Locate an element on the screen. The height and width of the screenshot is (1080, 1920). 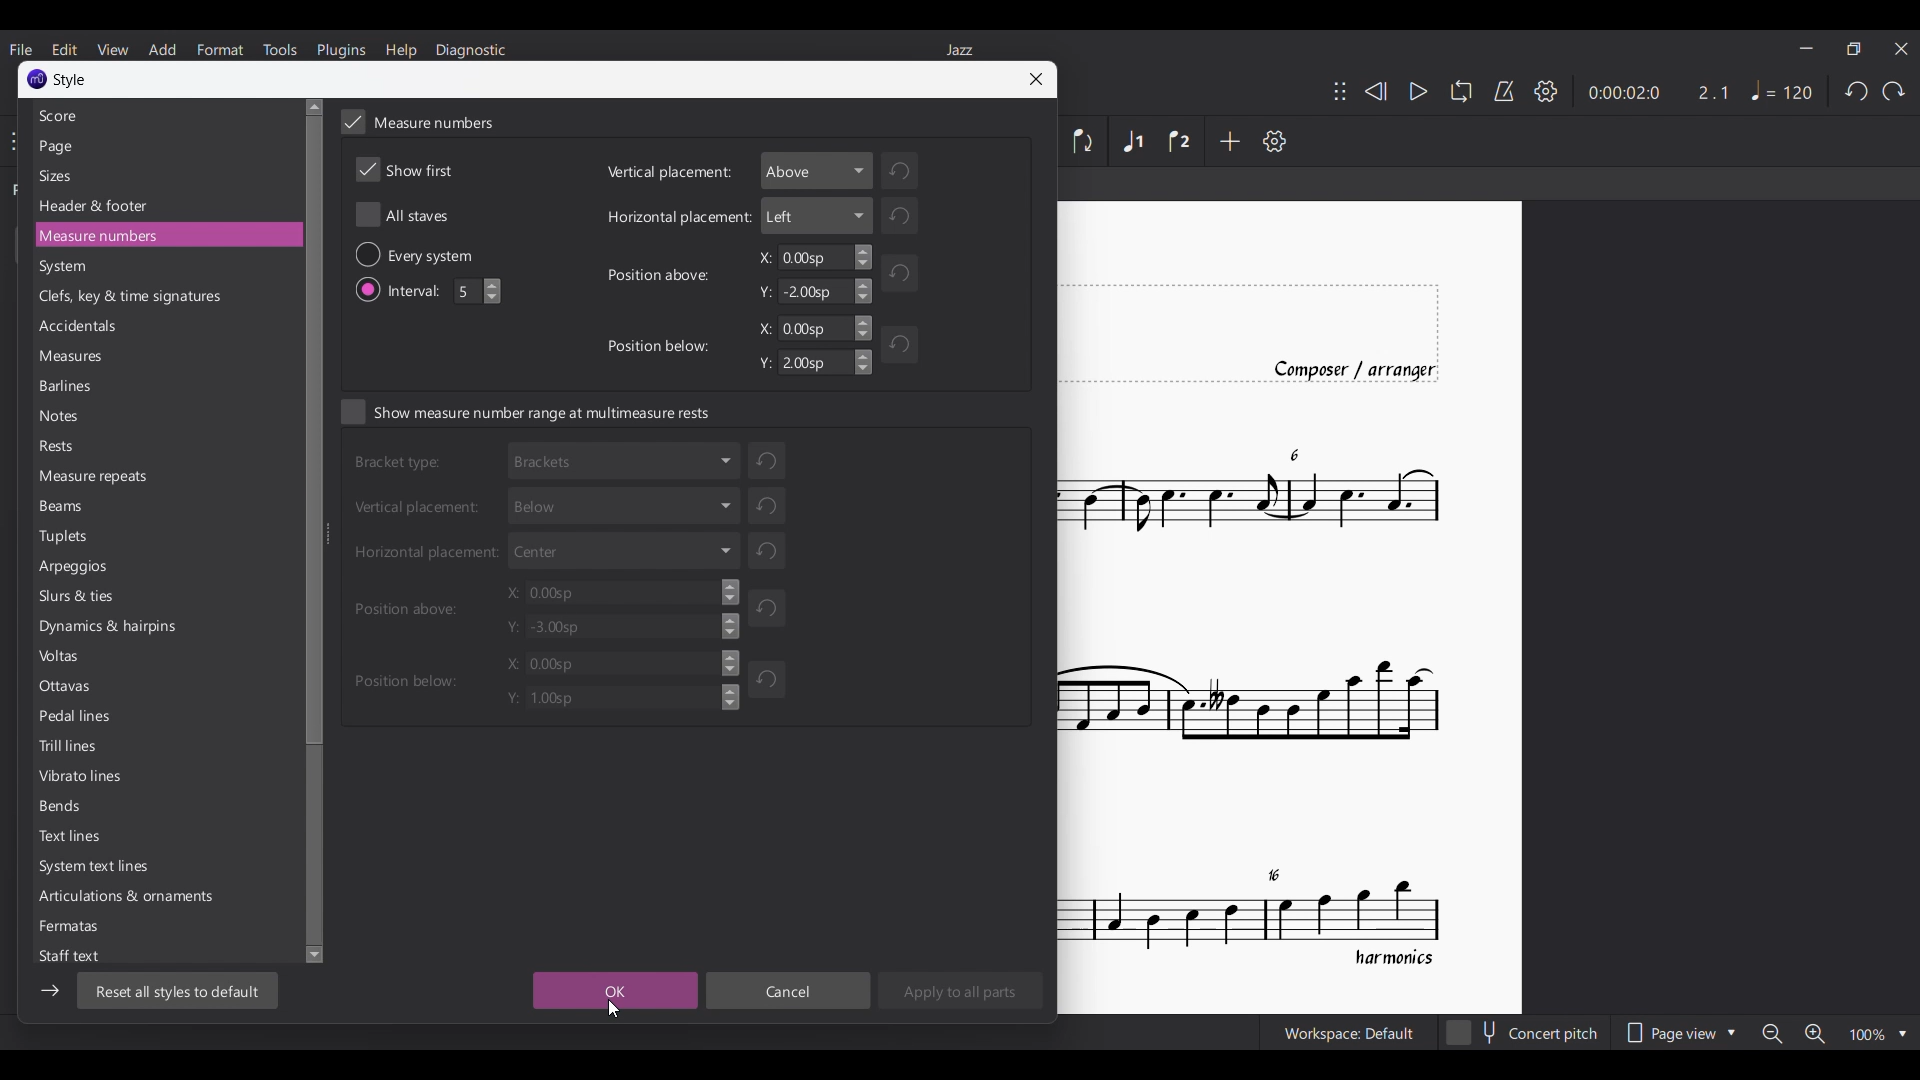
Add menu is located at coordinates (162, 50).